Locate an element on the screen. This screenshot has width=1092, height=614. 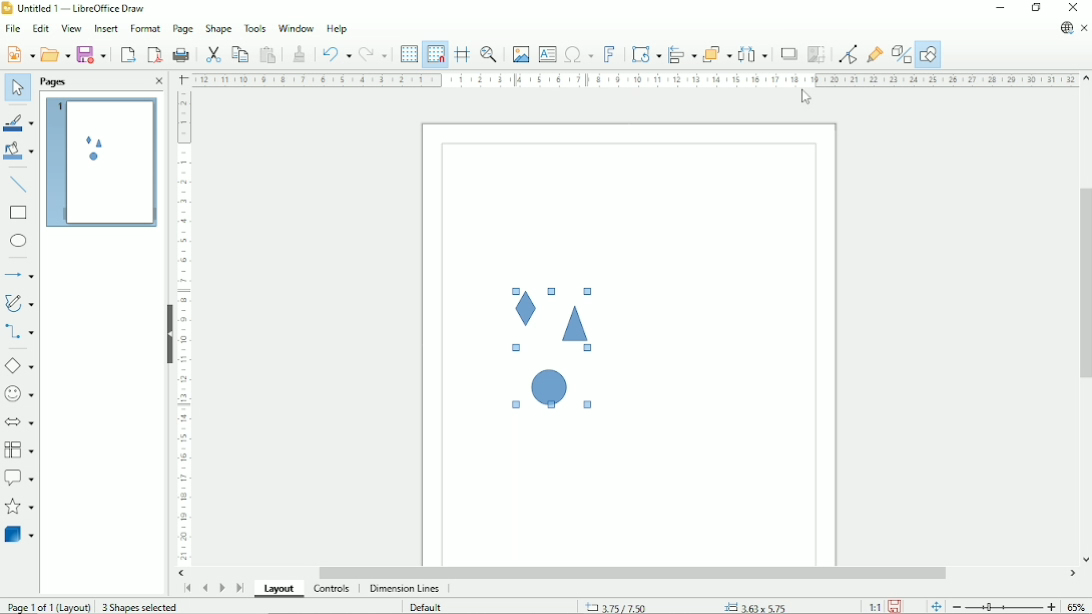
Open is located at coordinates (54, 53).